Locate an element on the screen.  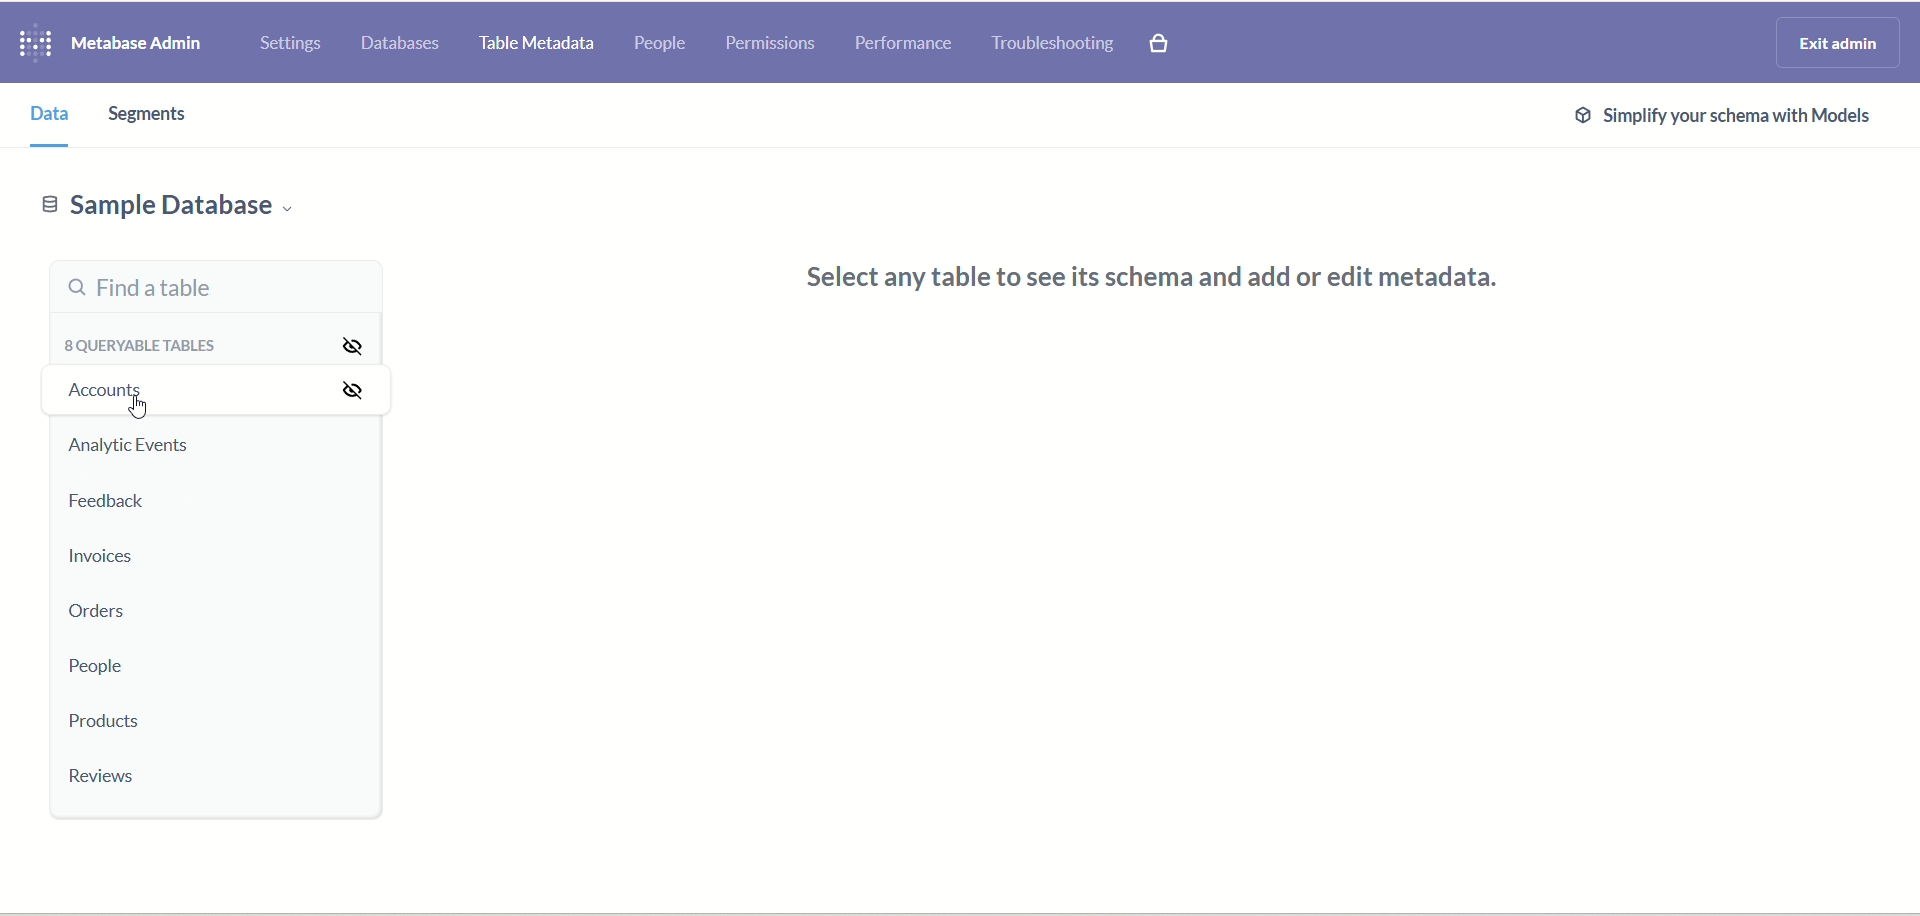
metabase logo is located at coordinates (33, 46).